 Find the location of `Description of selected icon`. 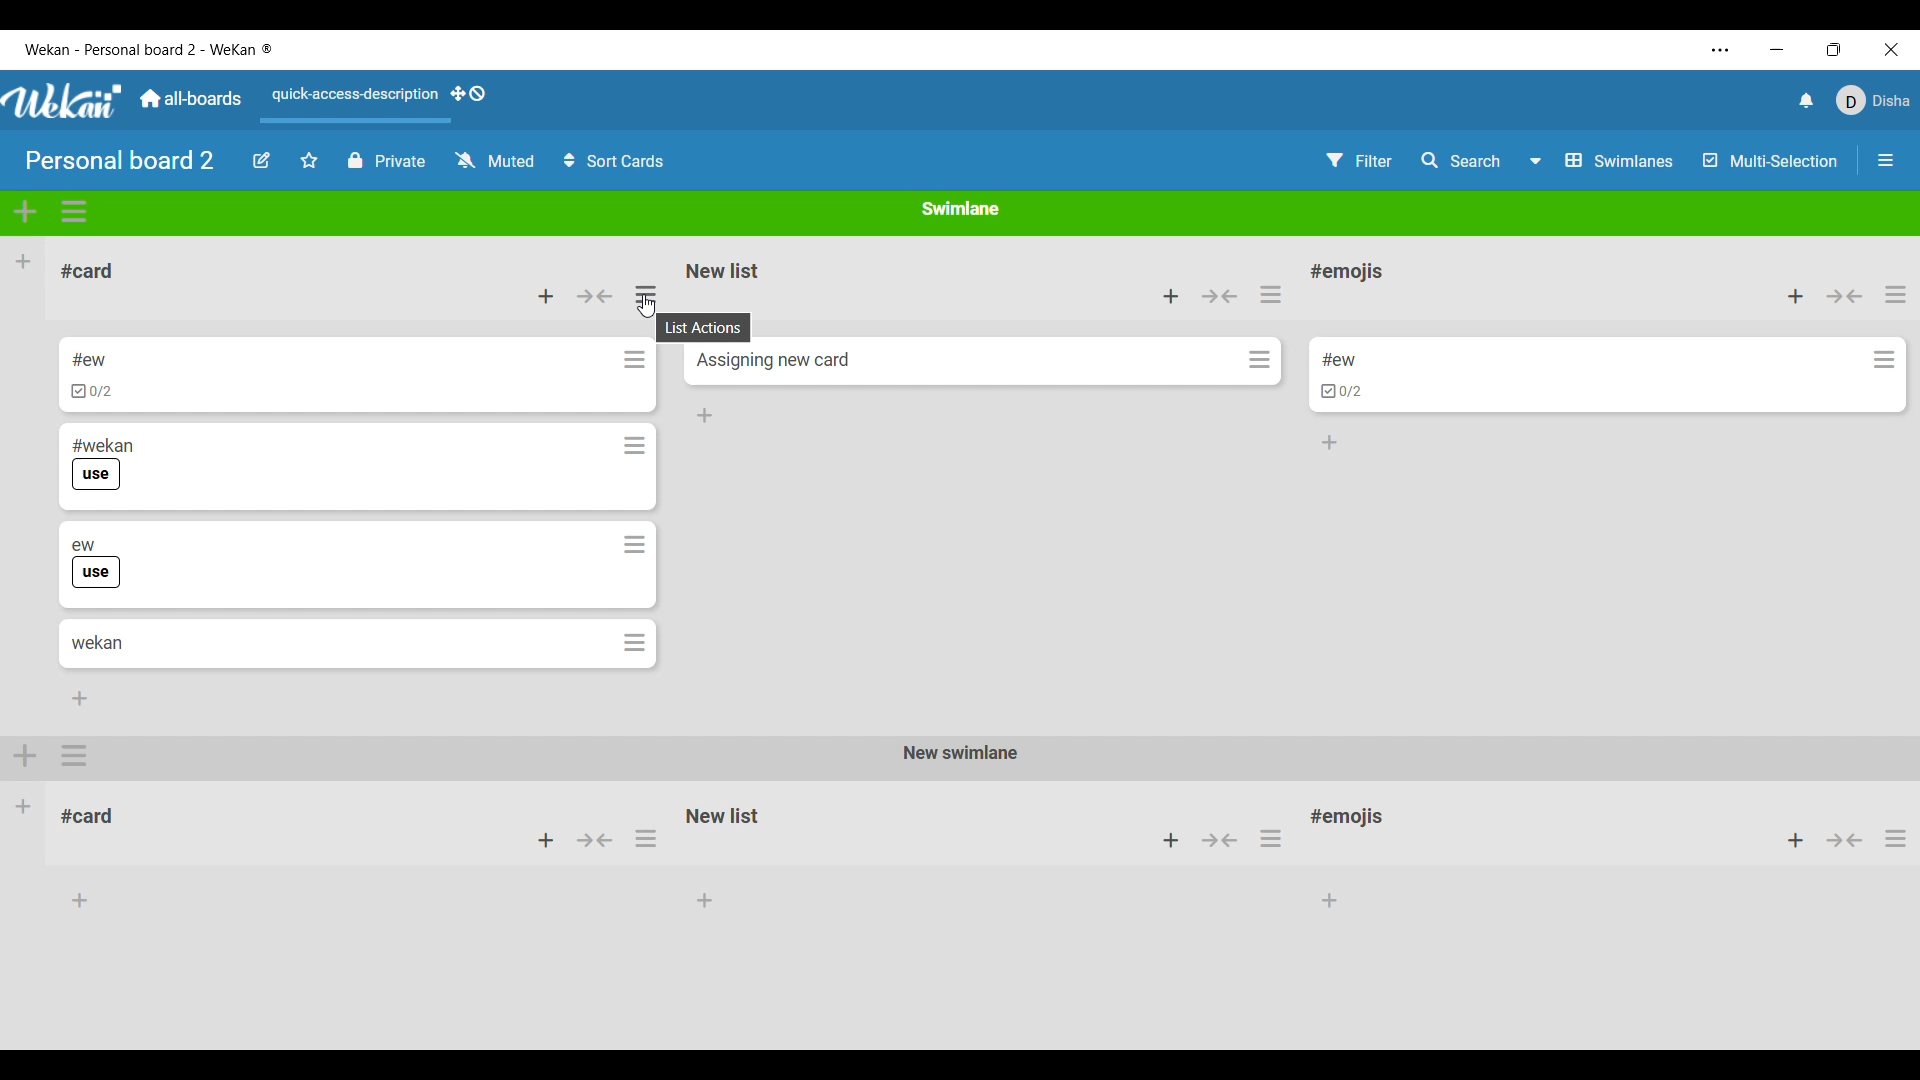

Description of selected icon is located at coordinates (706, 329).